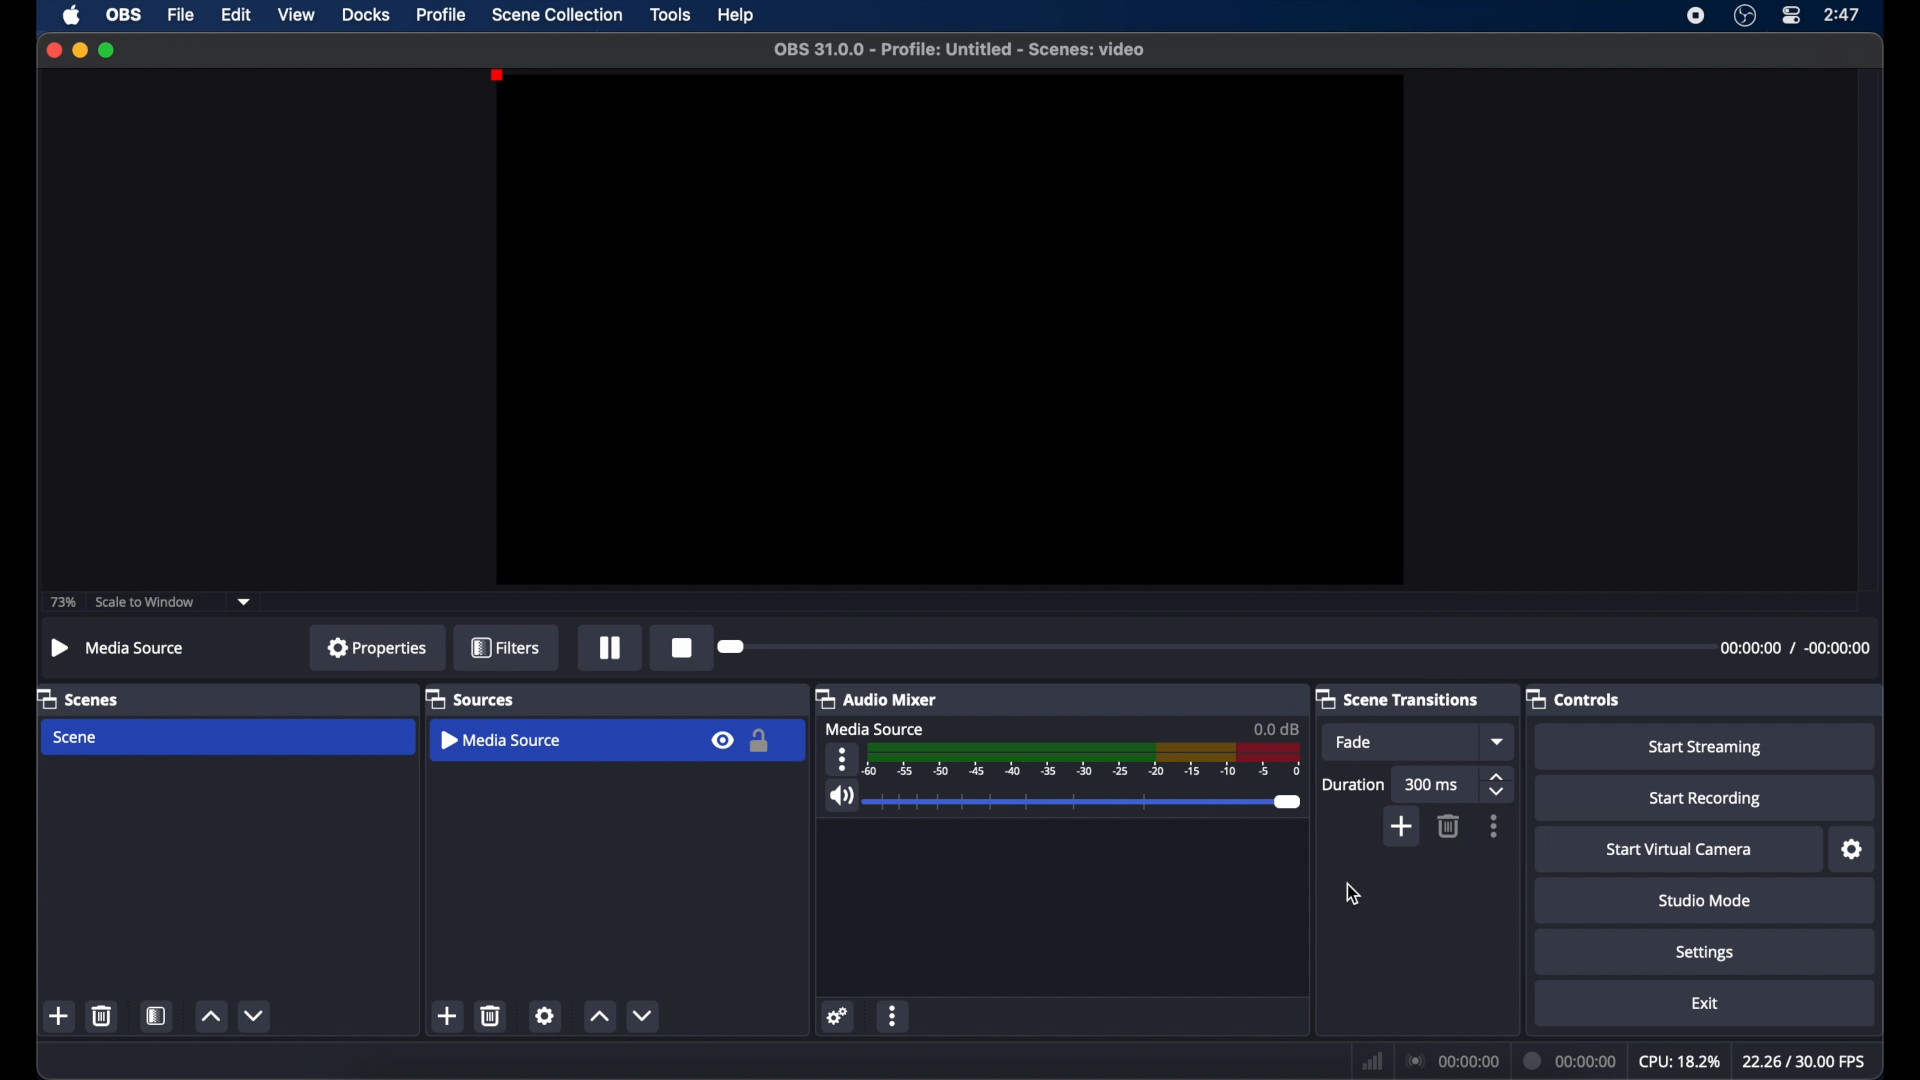 This screenshot has width=1920, height=1080. Describe the element at coordinates (1354, 895) in the screenshot. I see `cursor` at that location.